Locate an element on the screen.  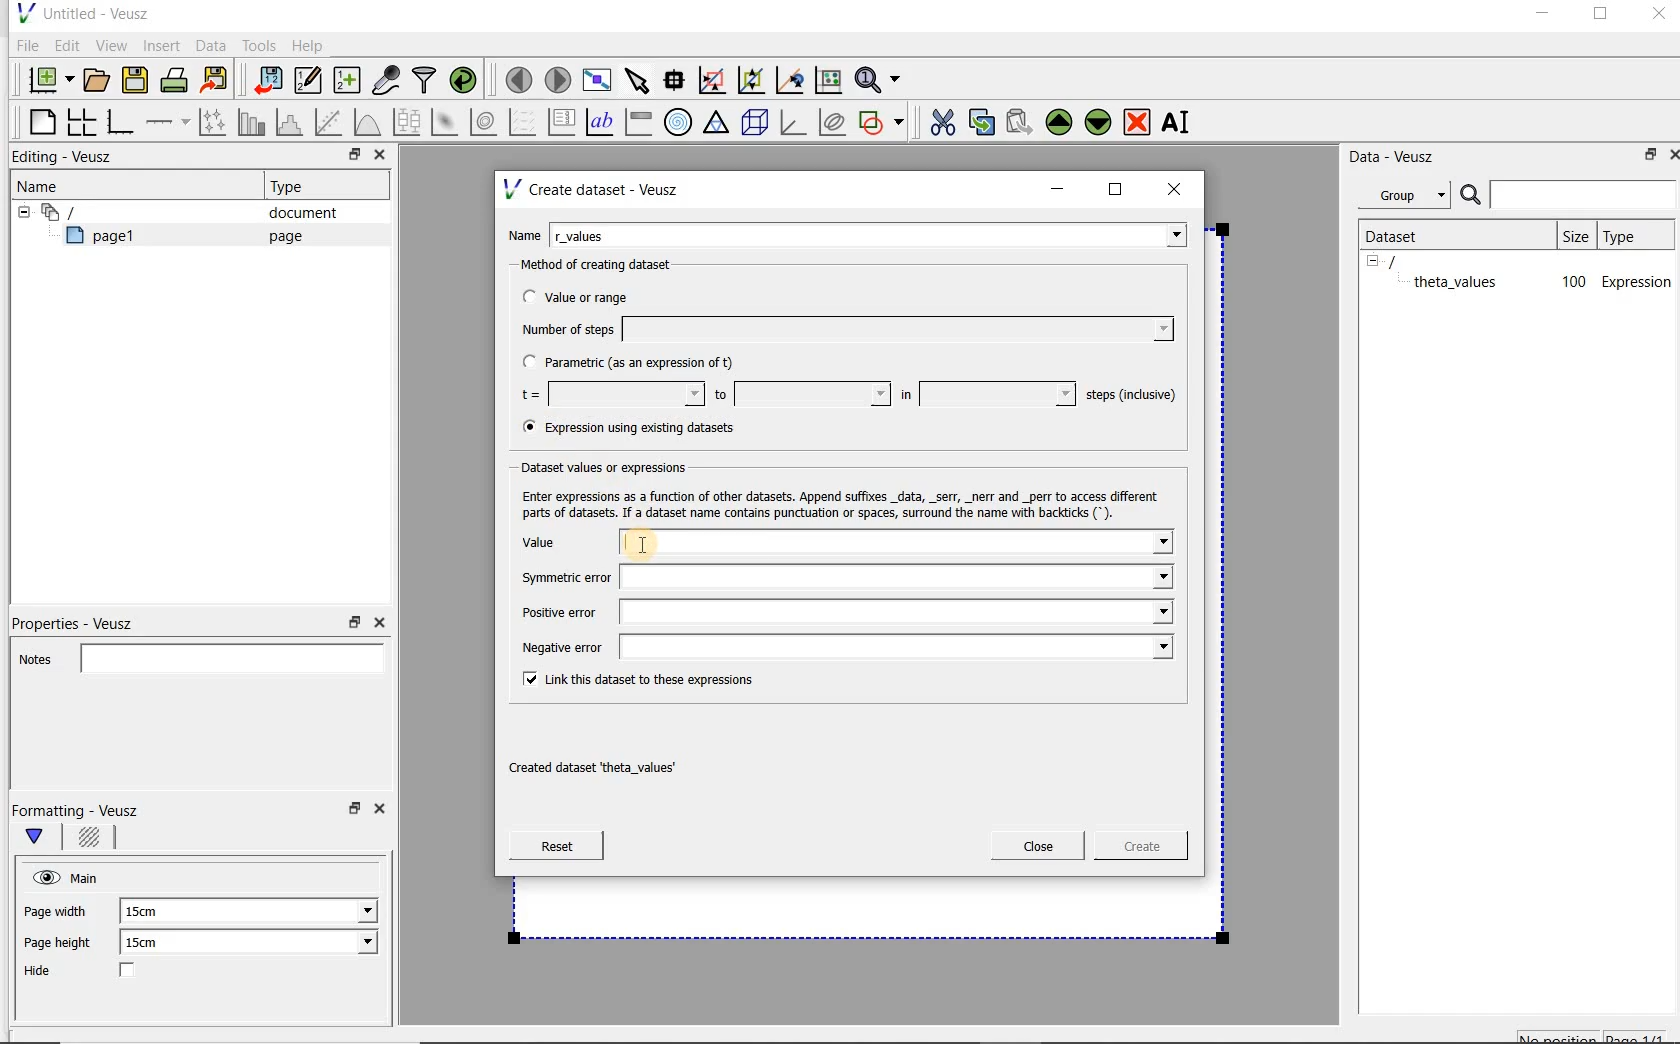
capture remote data is located at coordinates (387, 83).